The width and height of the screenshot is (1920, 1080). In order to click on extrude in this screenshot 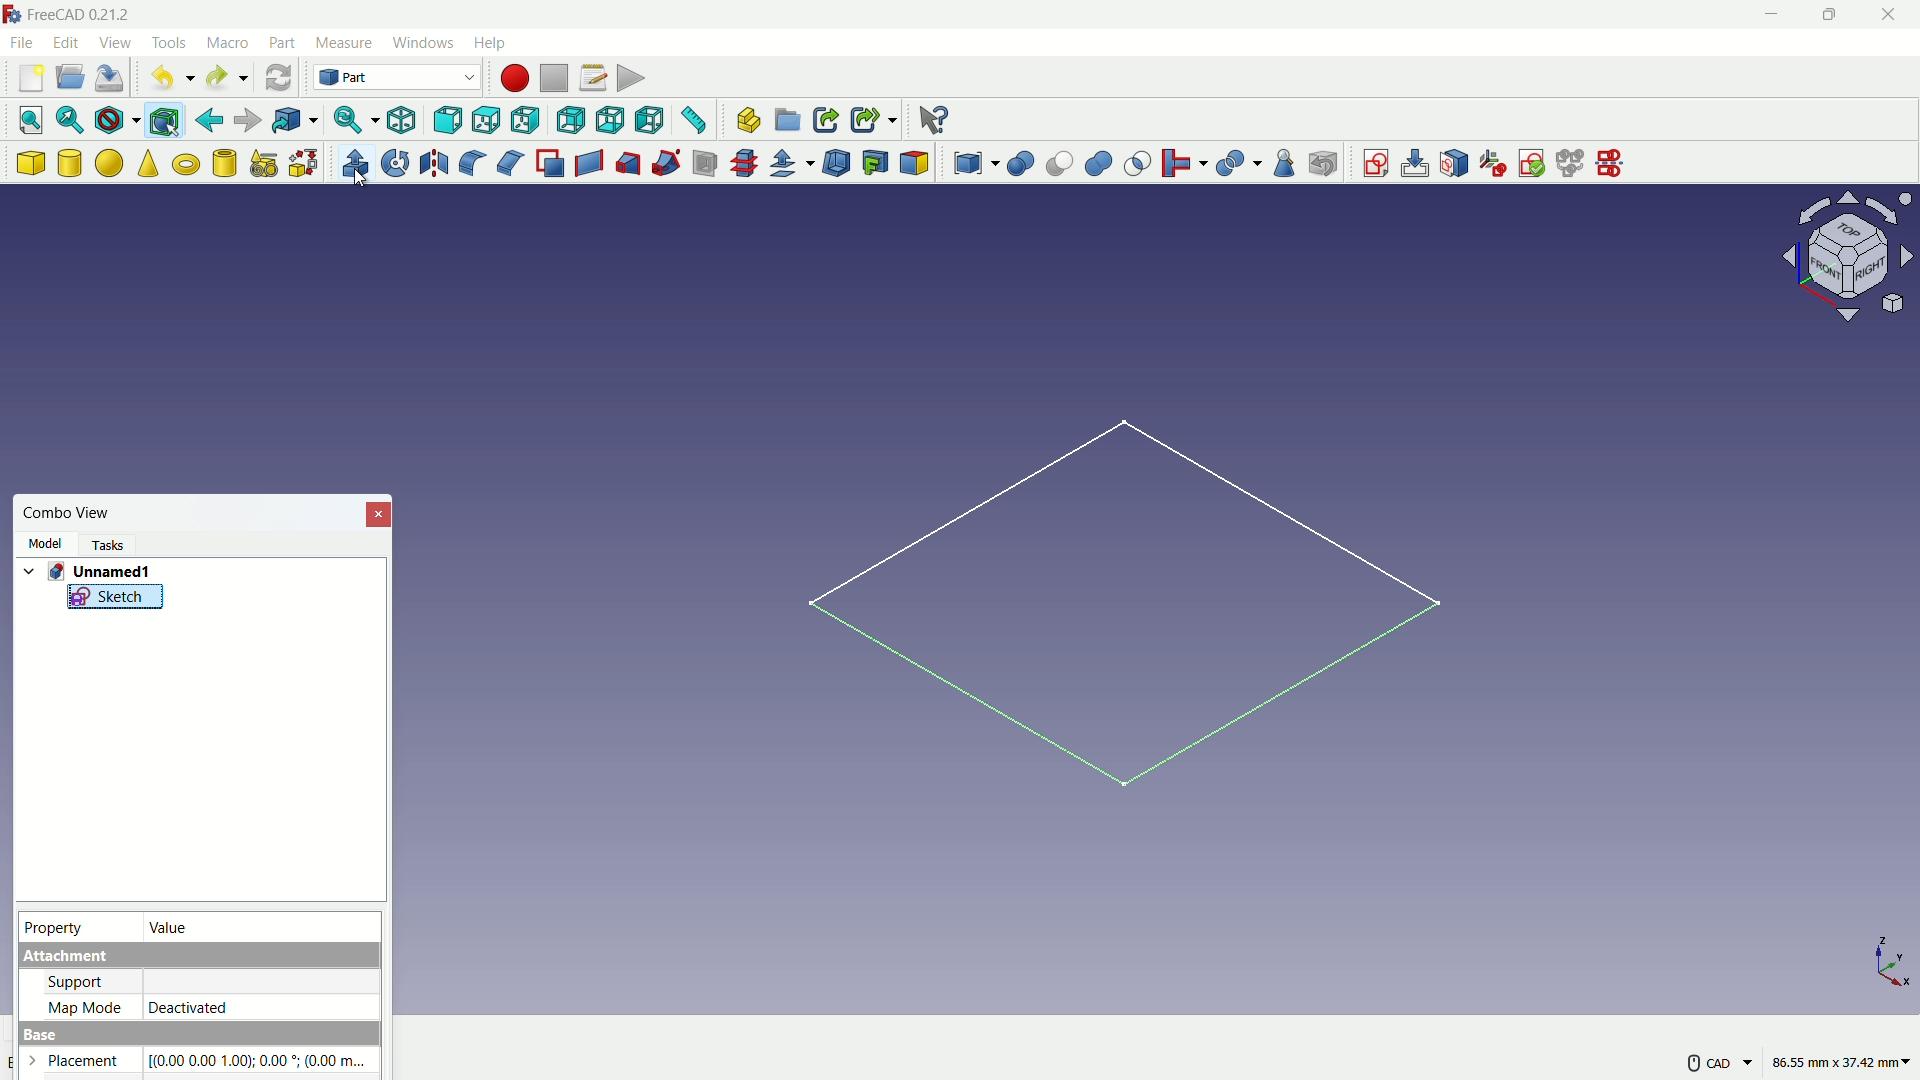, I will do `click(356, 162)`.